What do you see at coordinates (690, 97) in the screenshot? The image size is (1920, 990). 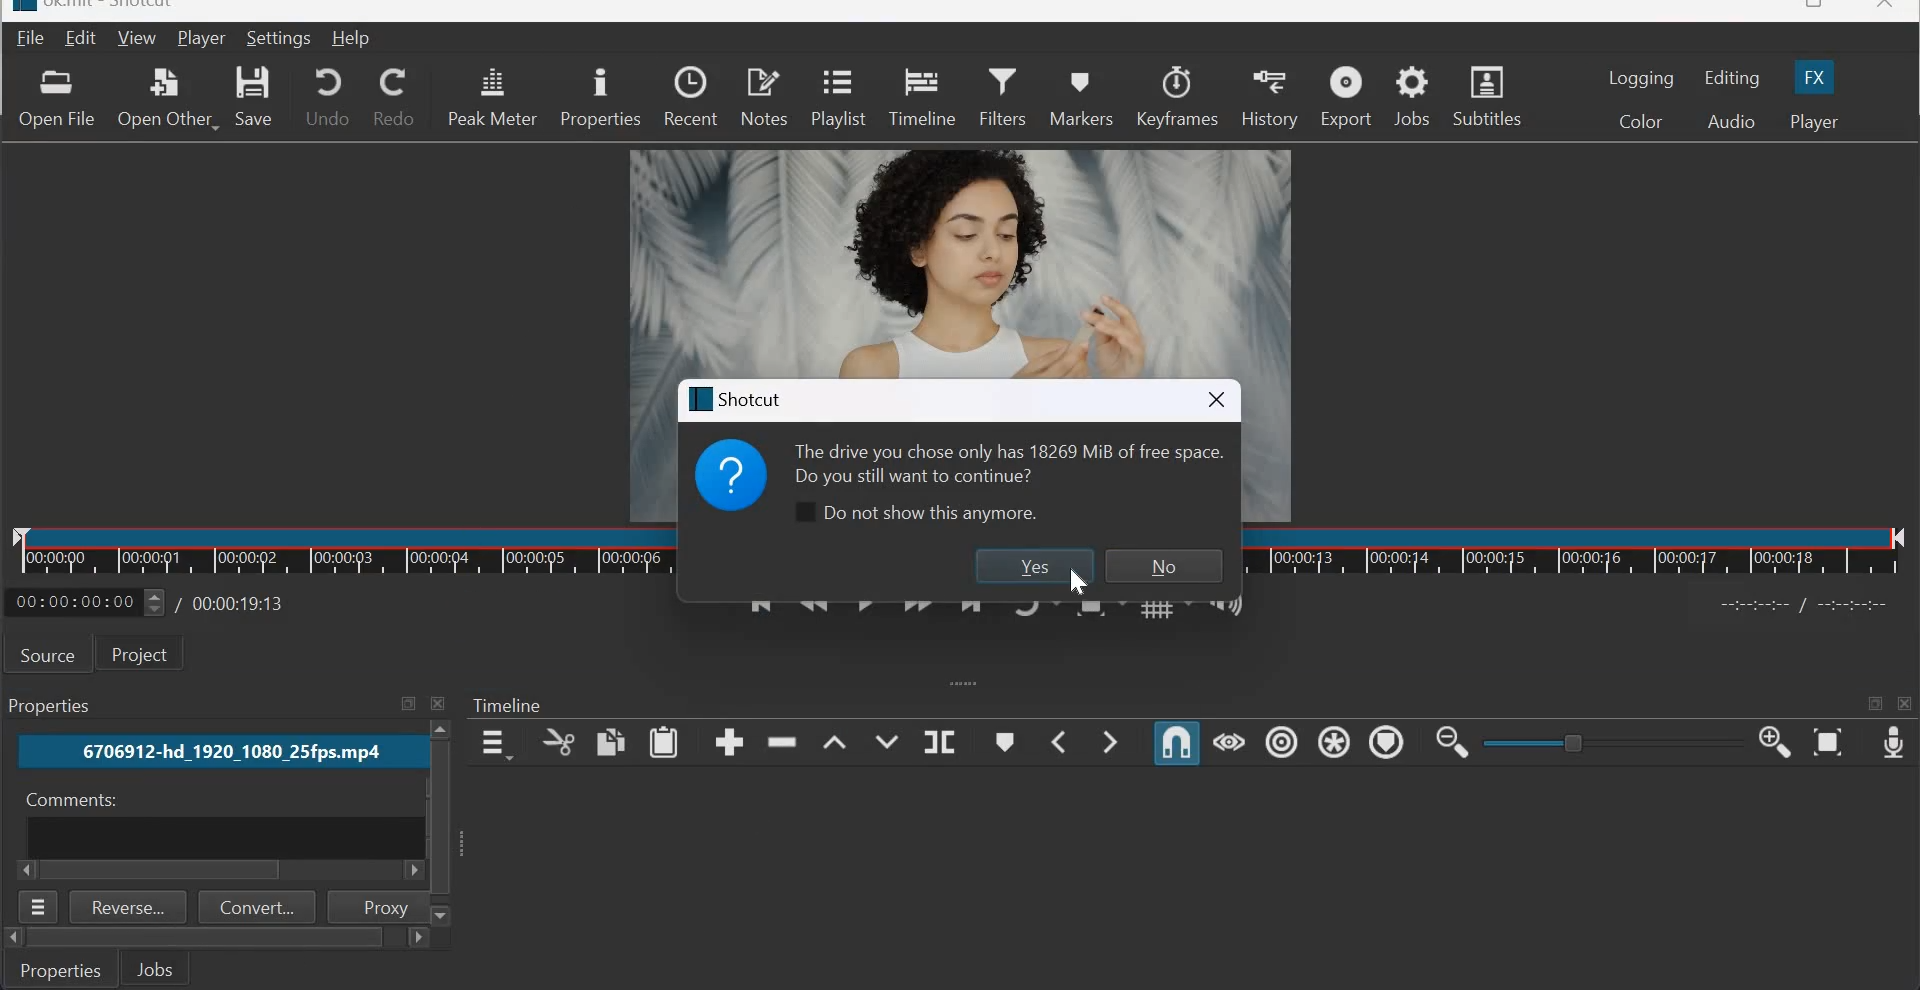 I see `Recent` at bounding box center [690, 97].